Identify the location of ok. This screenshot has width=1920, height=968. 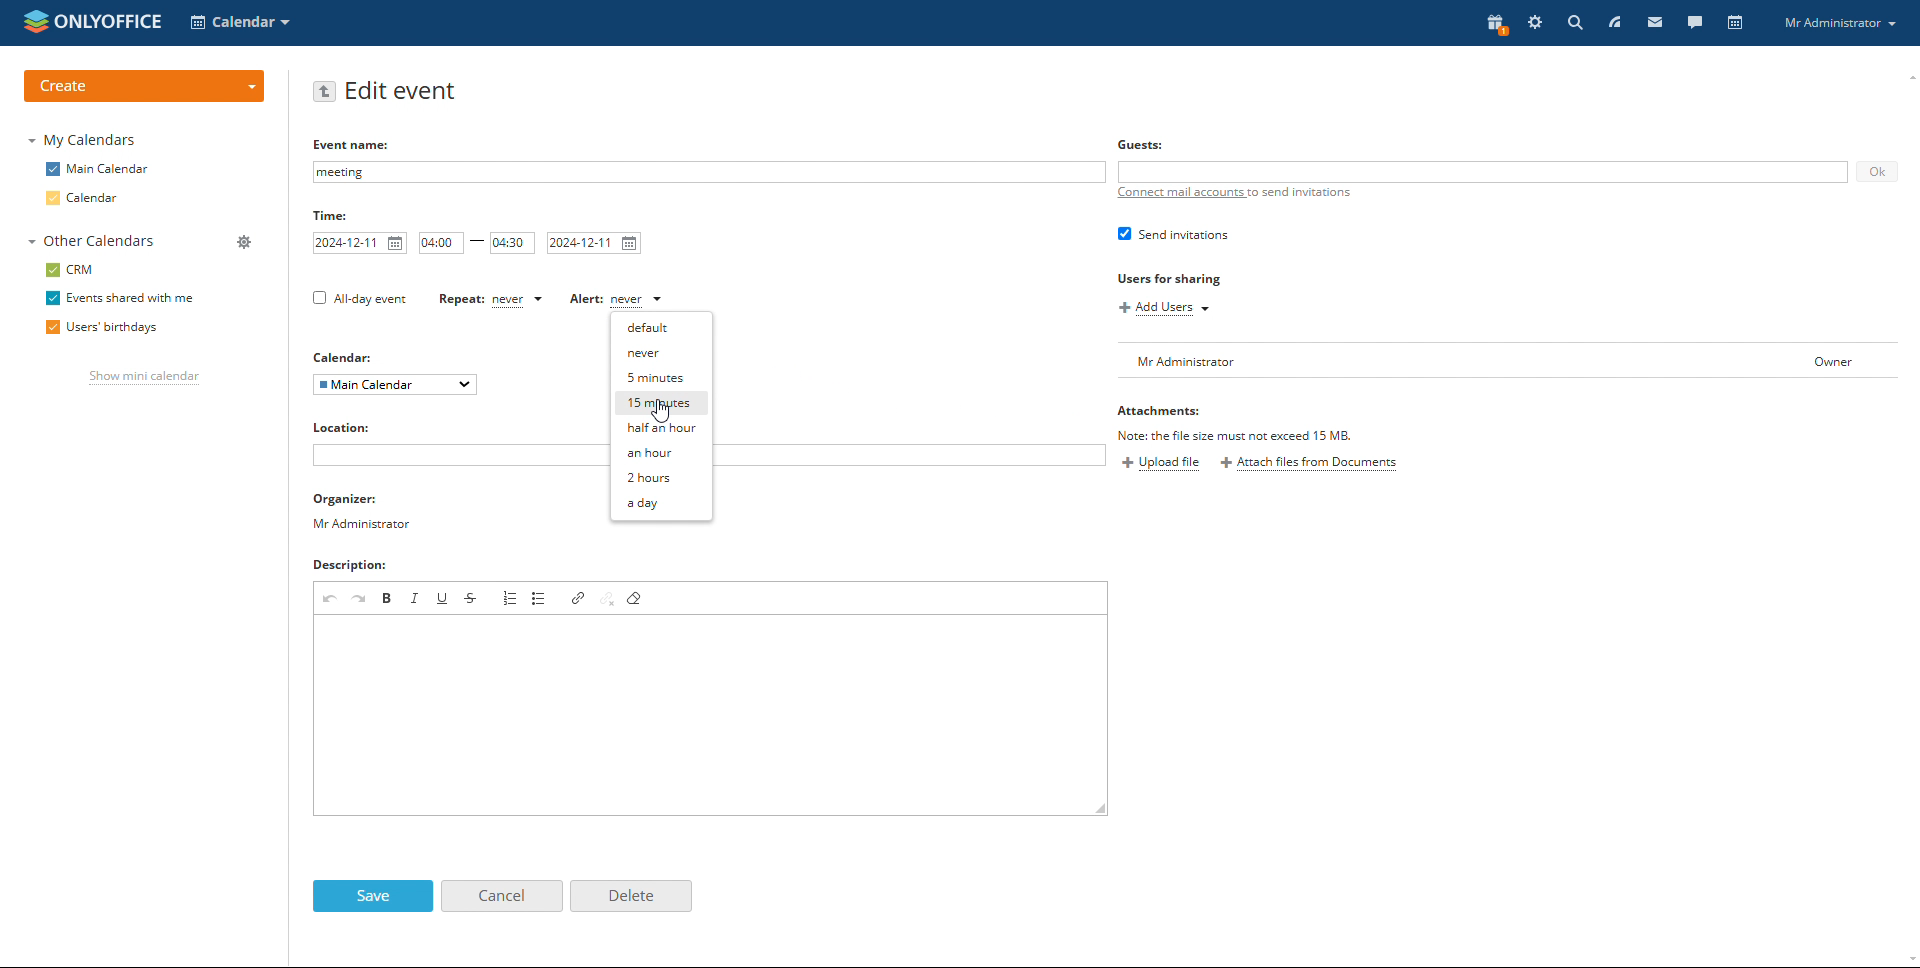
(1876, 172).